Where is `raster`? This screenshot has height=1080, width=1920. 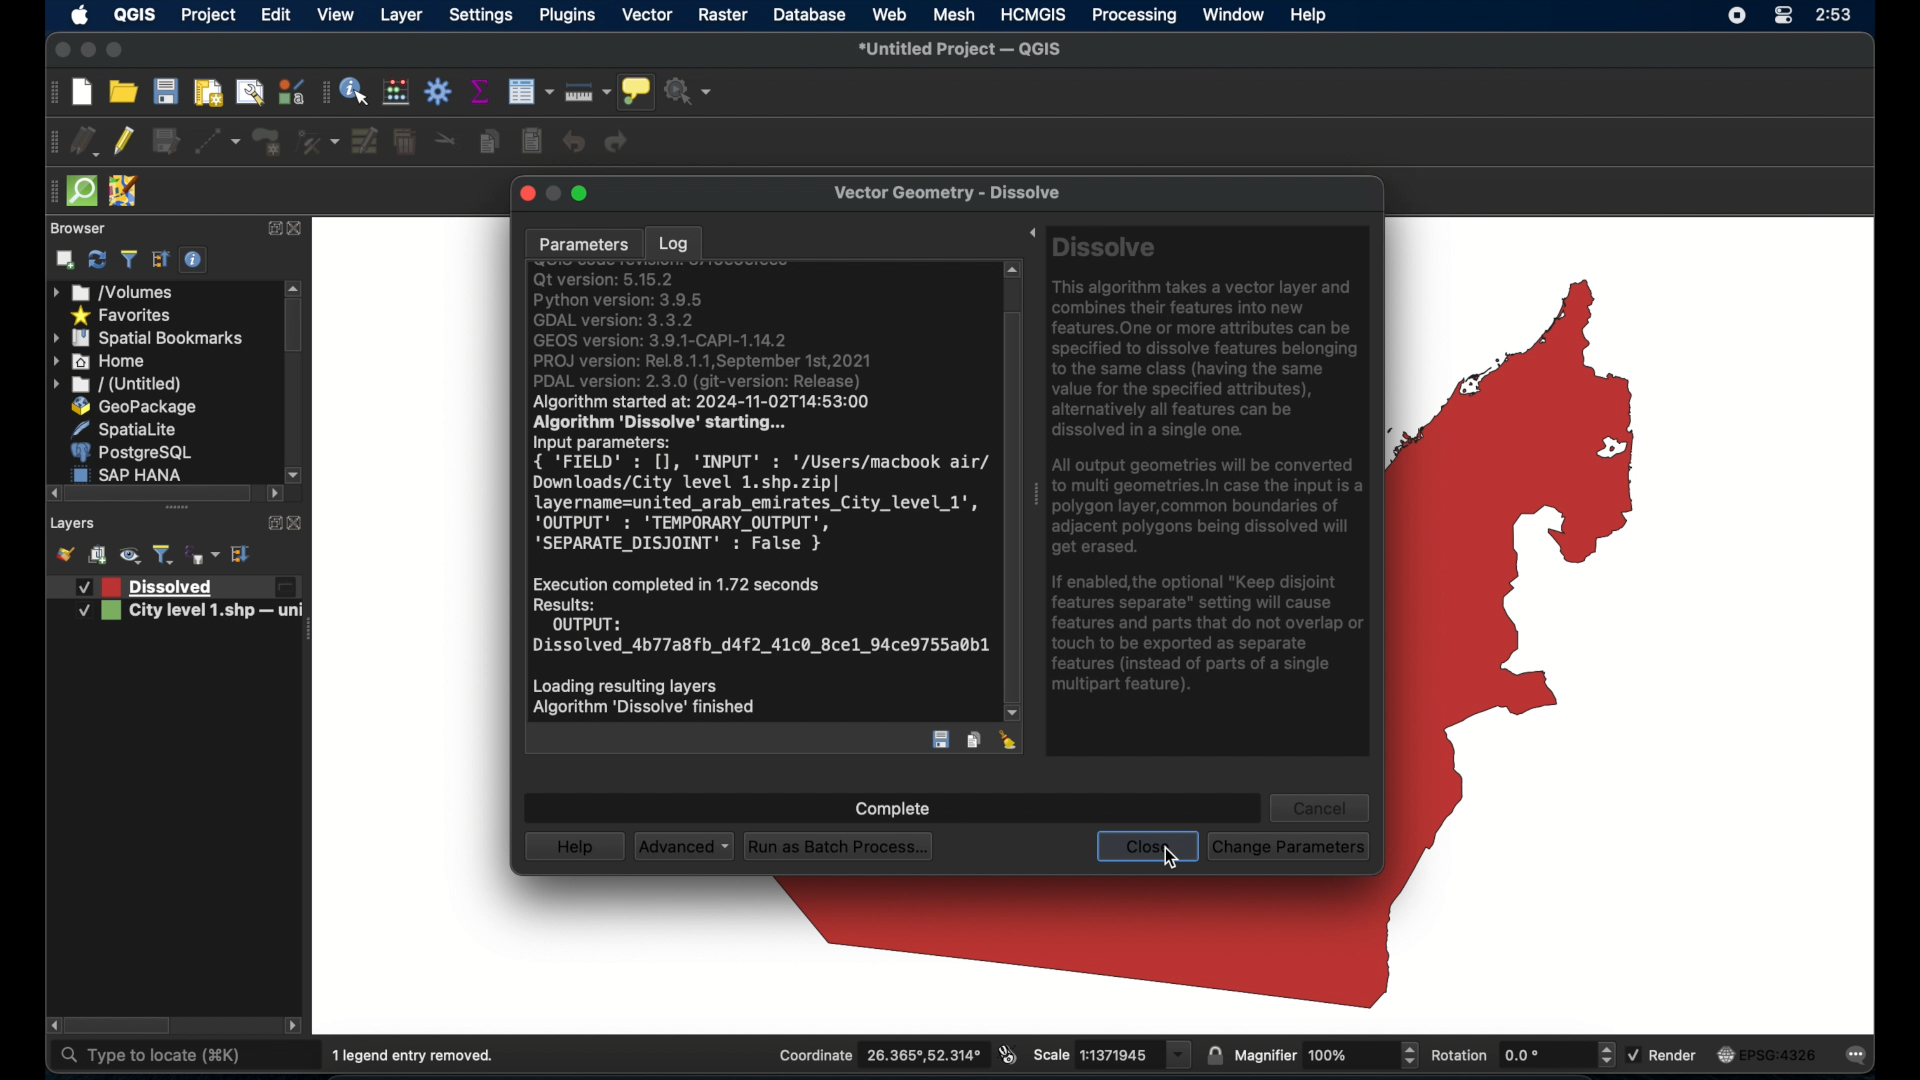 raster is located at coordinates (723, 15).